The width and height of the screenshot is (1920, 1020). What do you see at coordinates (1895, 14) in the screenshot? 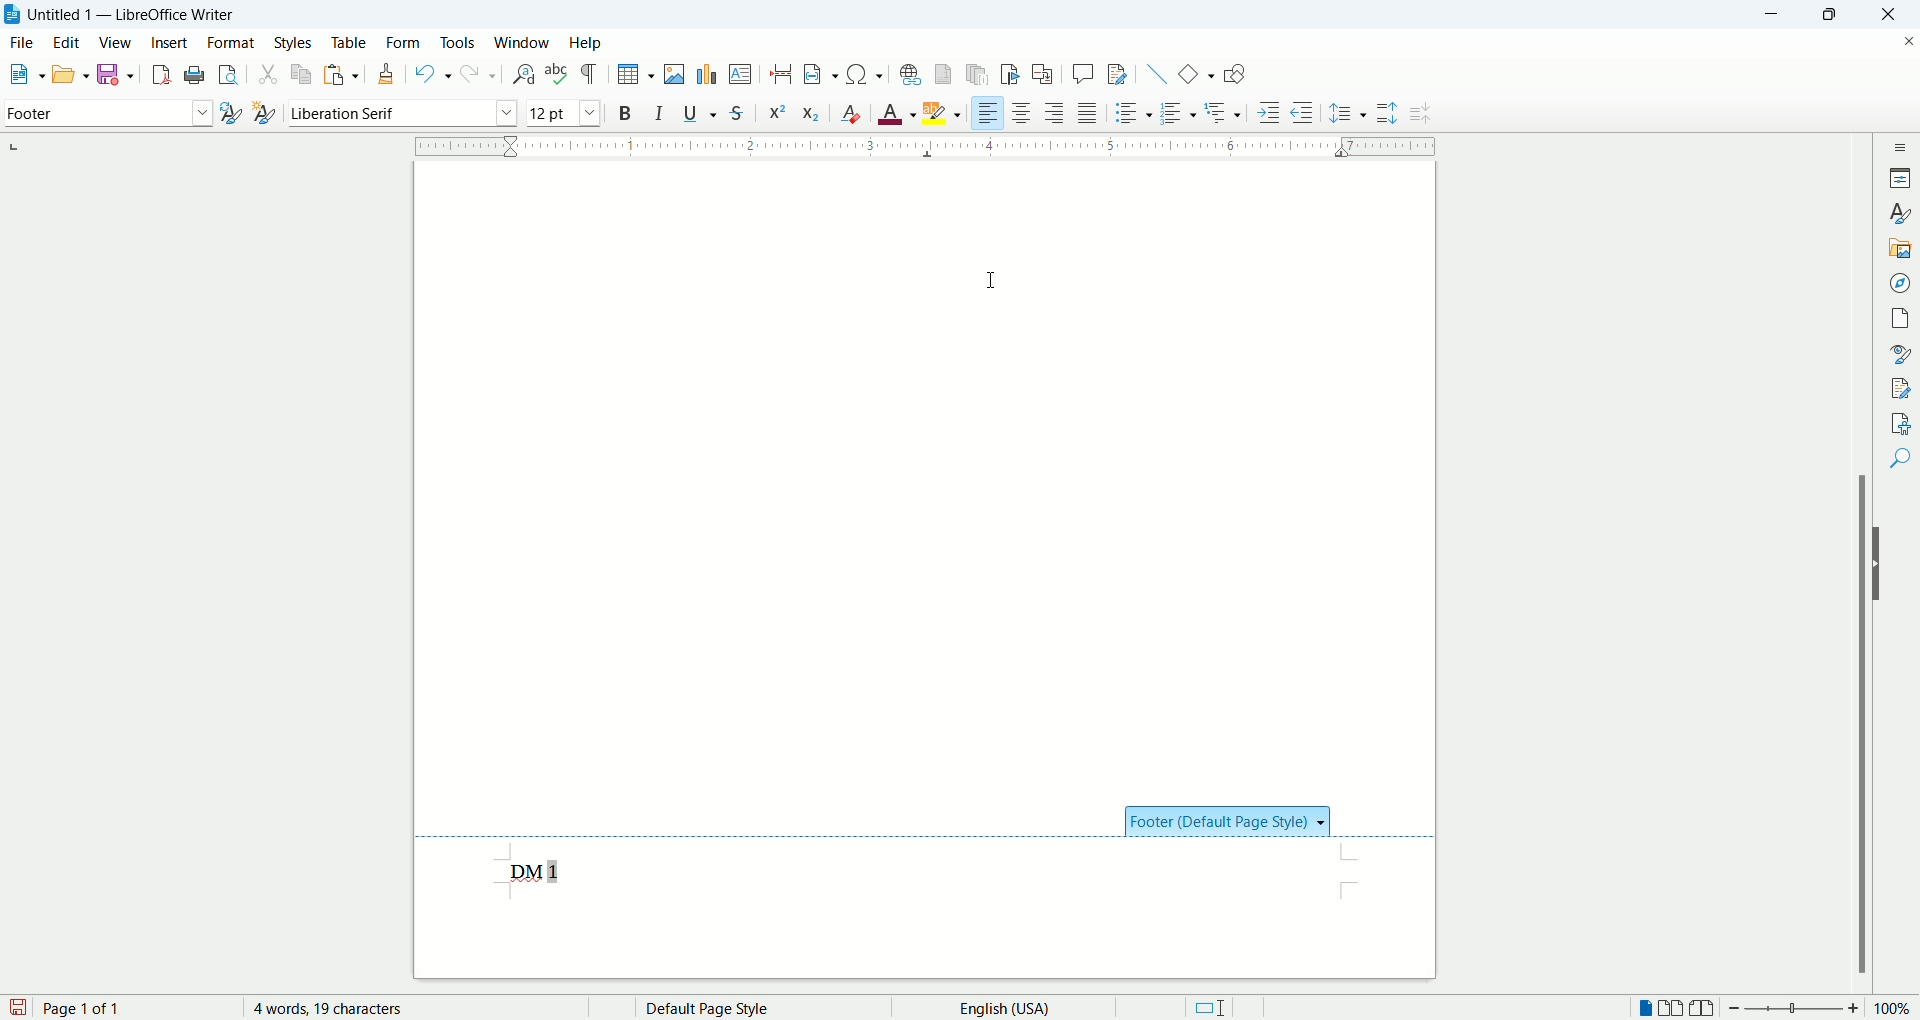
I see `close` at bounding box center [1895, 14].